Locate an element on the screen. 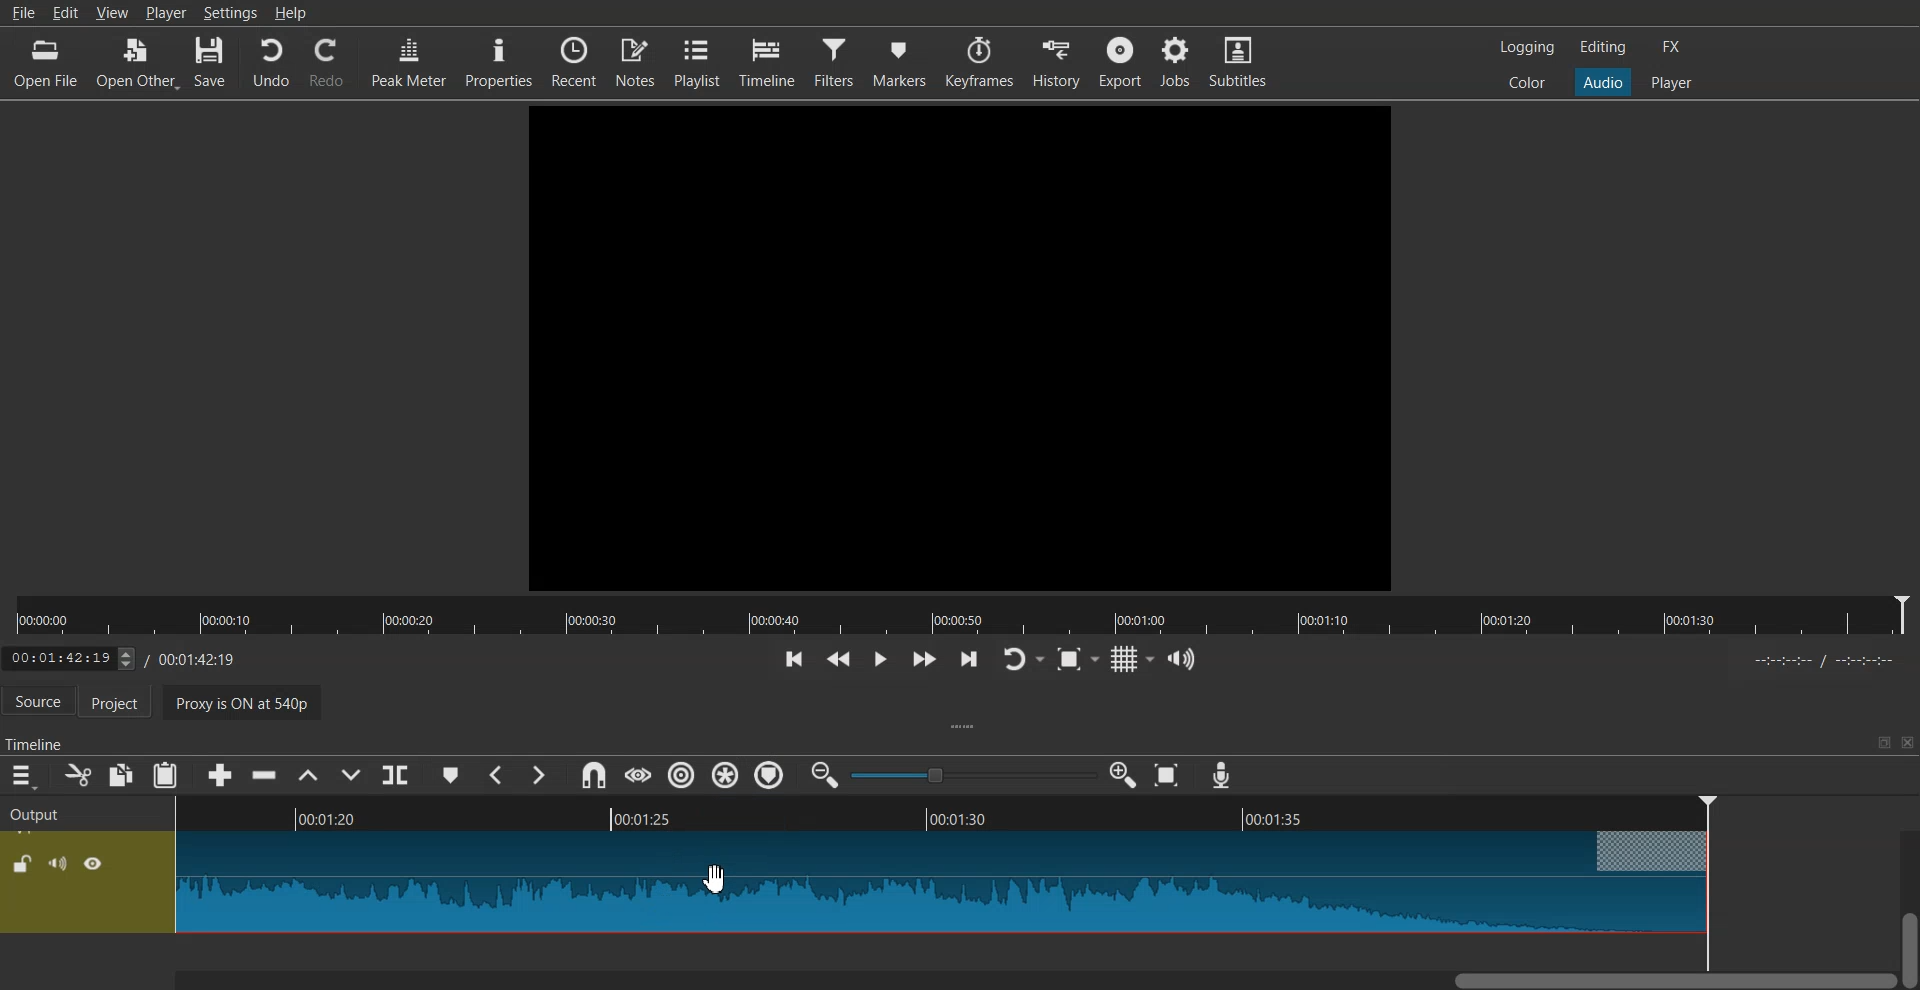 This screenshot has width=1920, height=990. Timeline is located at coordinates (772, 61).